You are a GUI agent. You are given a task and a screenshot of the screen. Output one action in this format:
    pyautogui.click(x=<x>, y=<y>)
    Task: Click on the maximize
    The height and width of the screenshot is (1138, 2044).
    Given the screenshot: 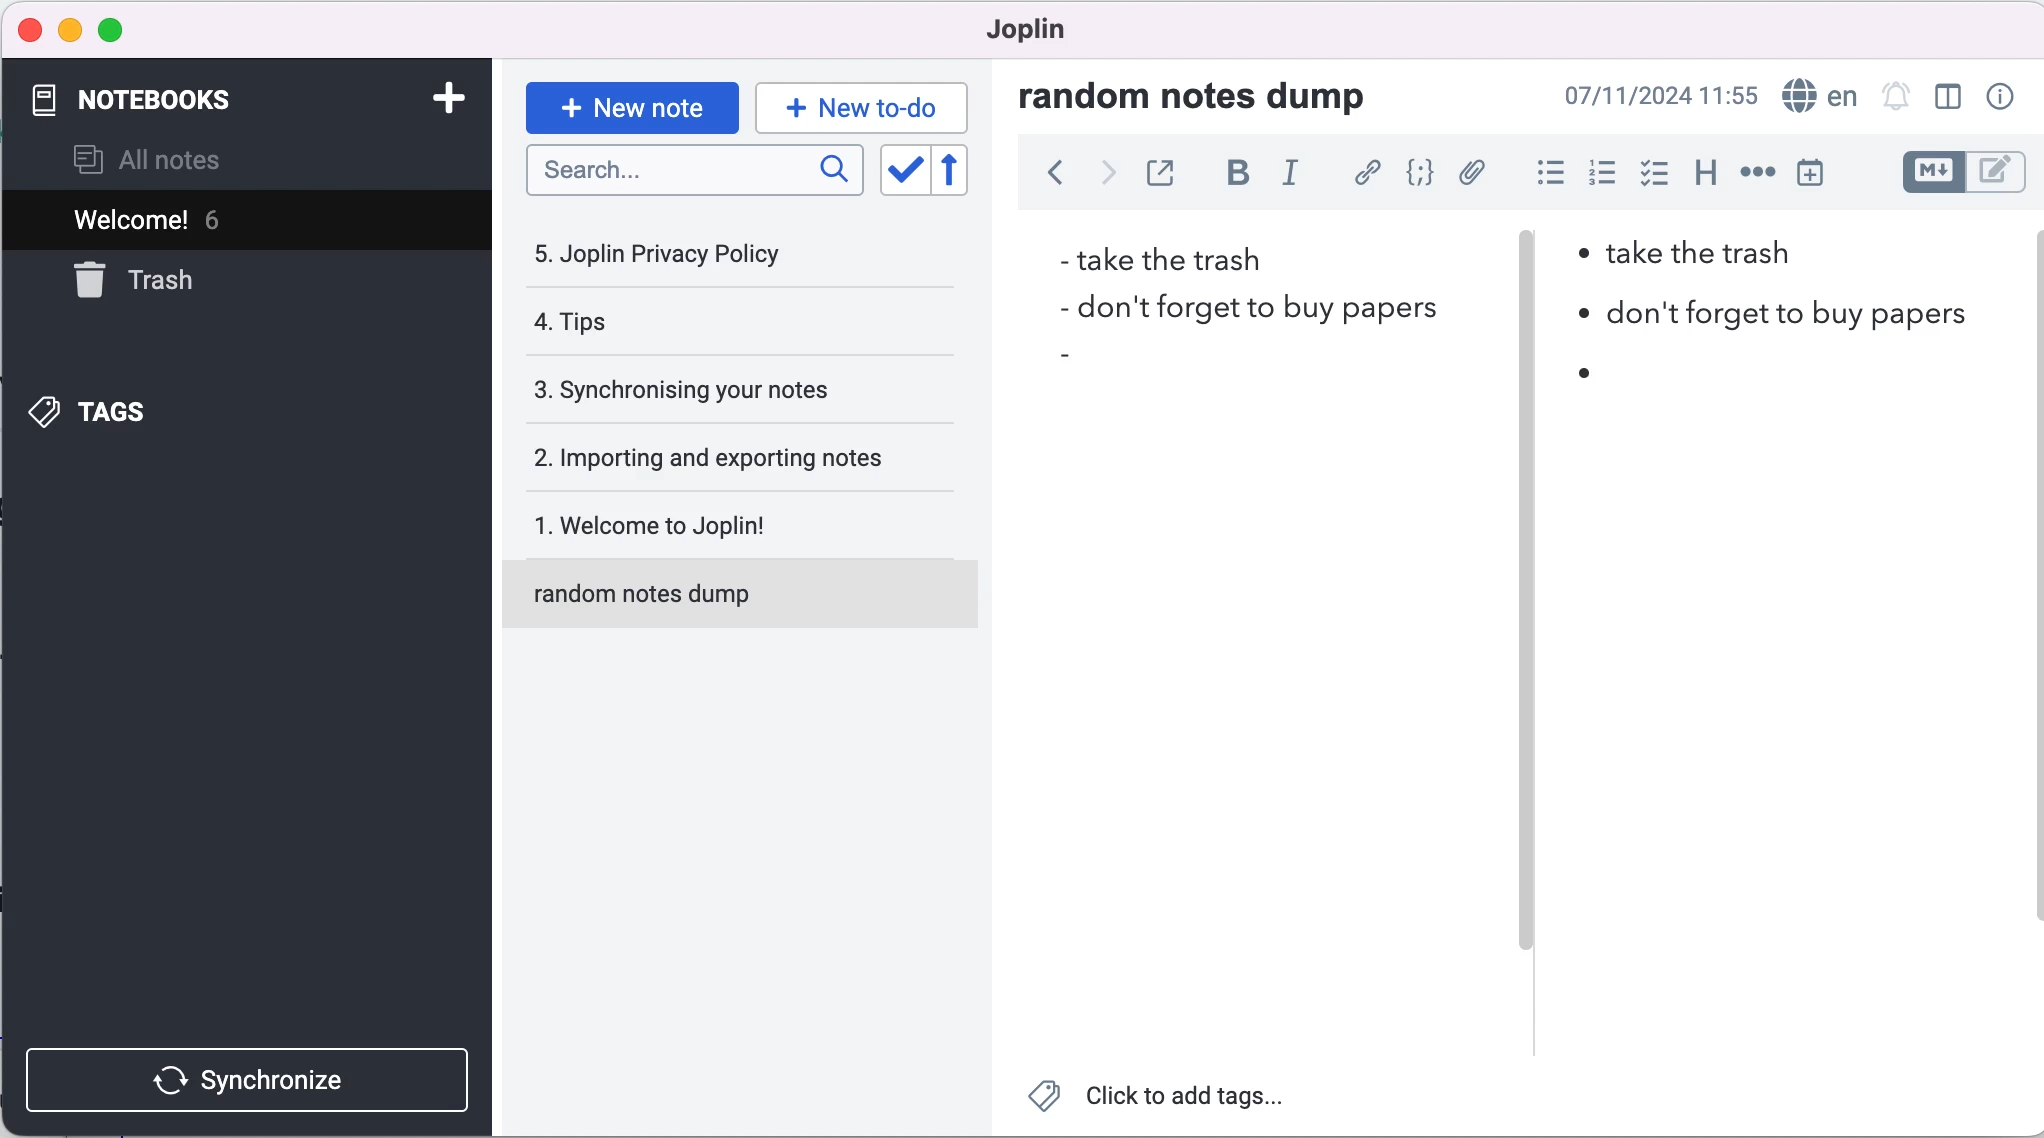 What is the action you would take?
    pyautogui.click(x=111, y=32)
    